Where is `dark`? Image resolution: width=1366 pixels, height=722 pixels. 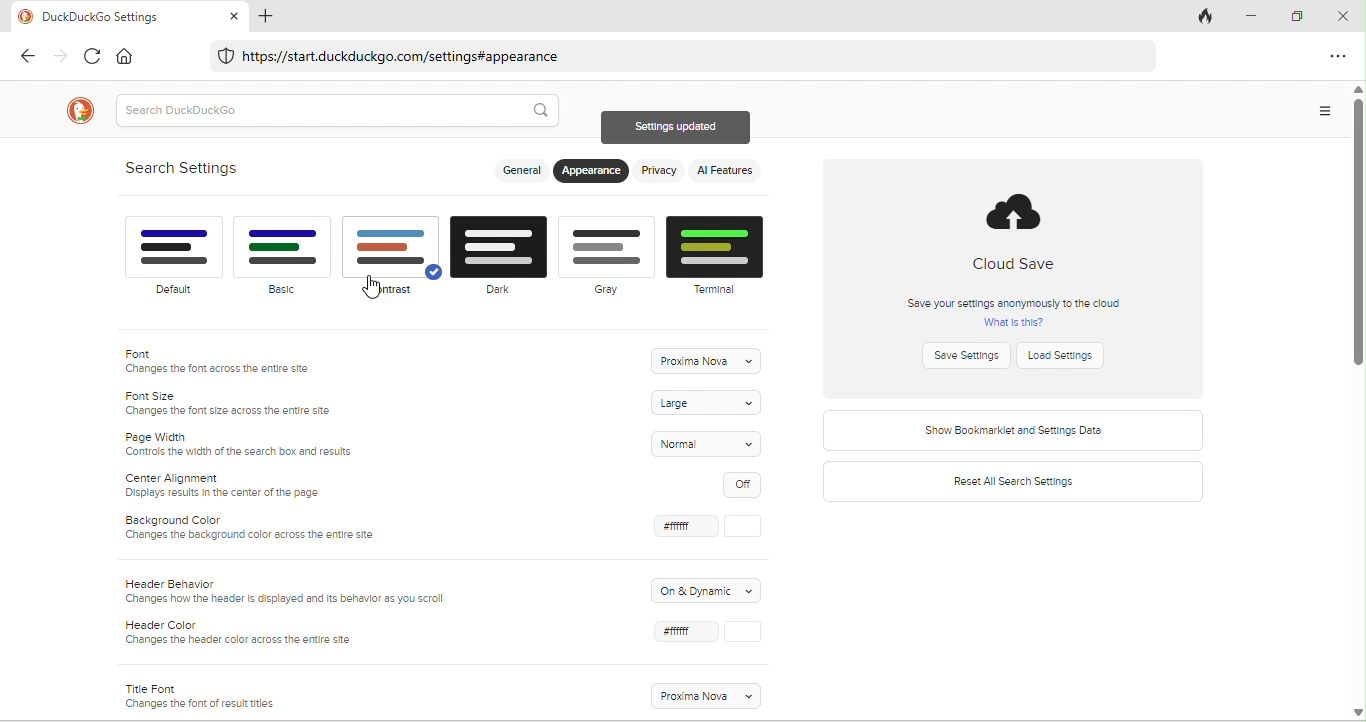
dark is located at coordinates (502, 263).